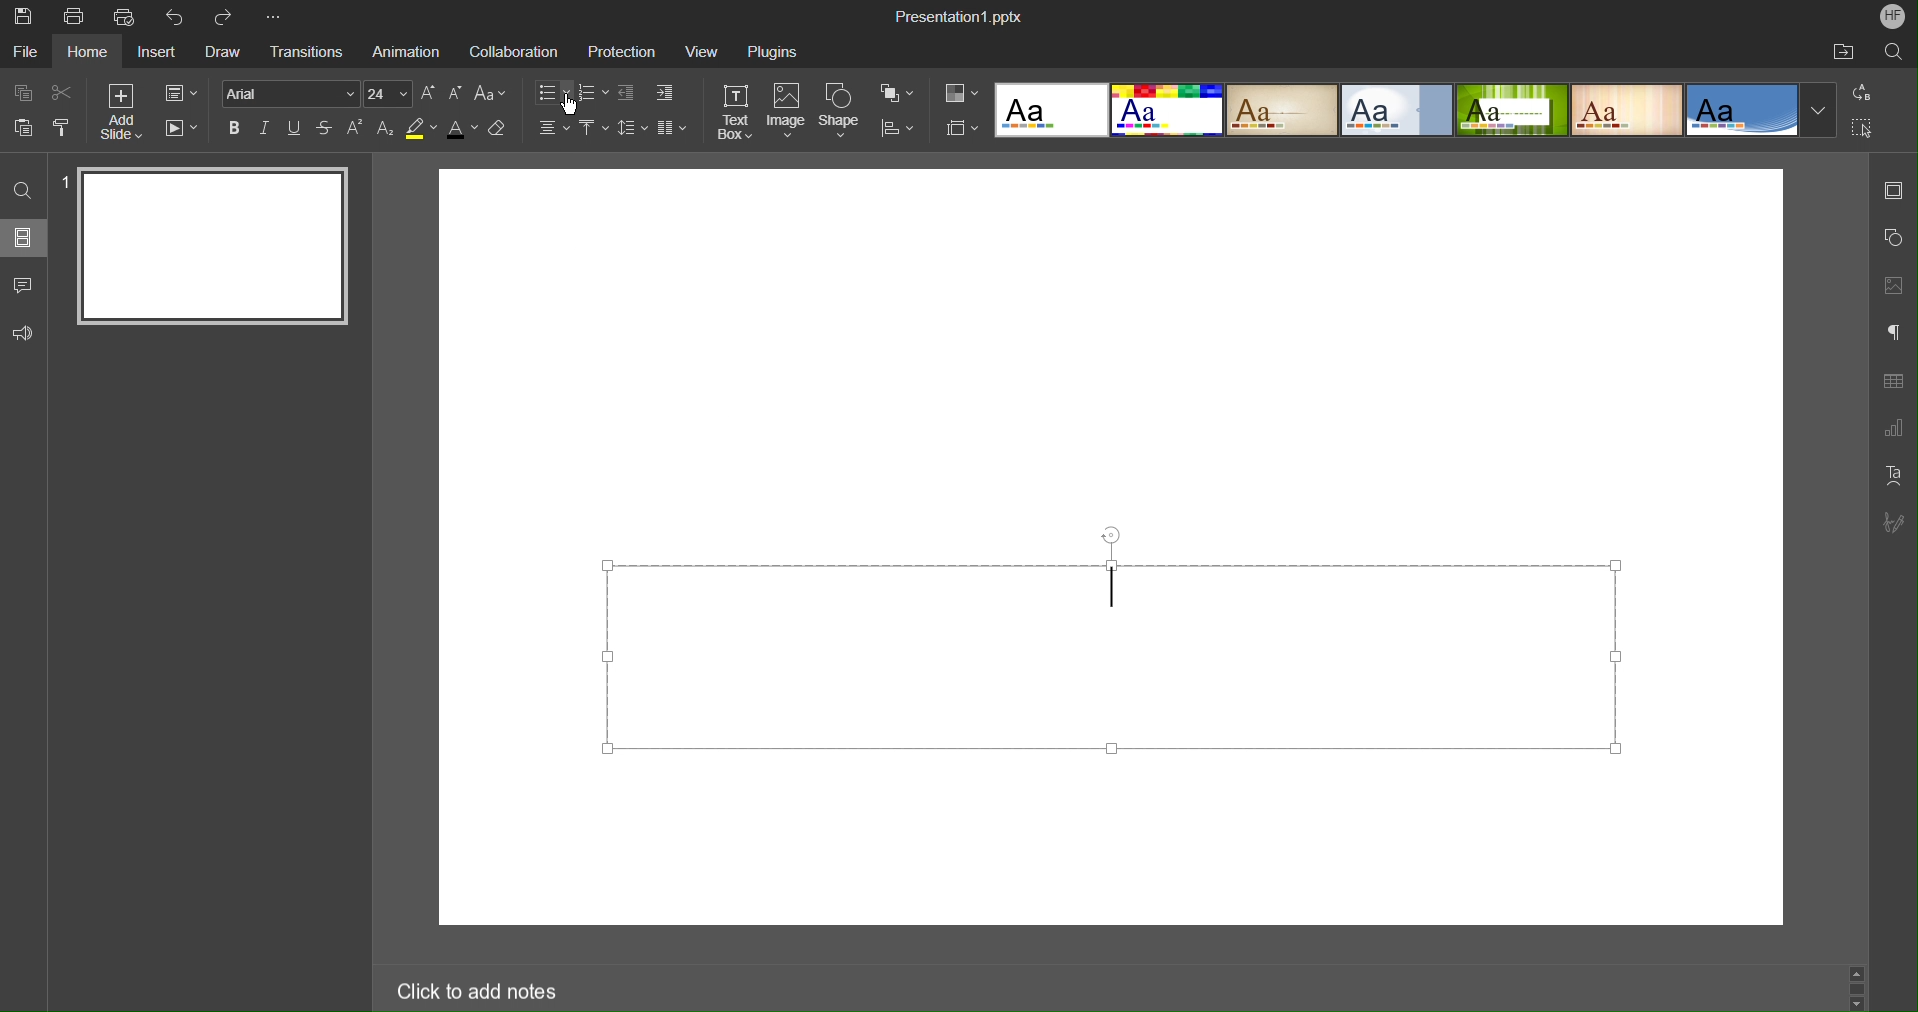 Image resolution: width=1918 pixels, height=1012 pixels. What do you see at coordinates (1892, 333) in the screenshot?
I see `Paragraph Settings` at bounding box center [1892, 333].